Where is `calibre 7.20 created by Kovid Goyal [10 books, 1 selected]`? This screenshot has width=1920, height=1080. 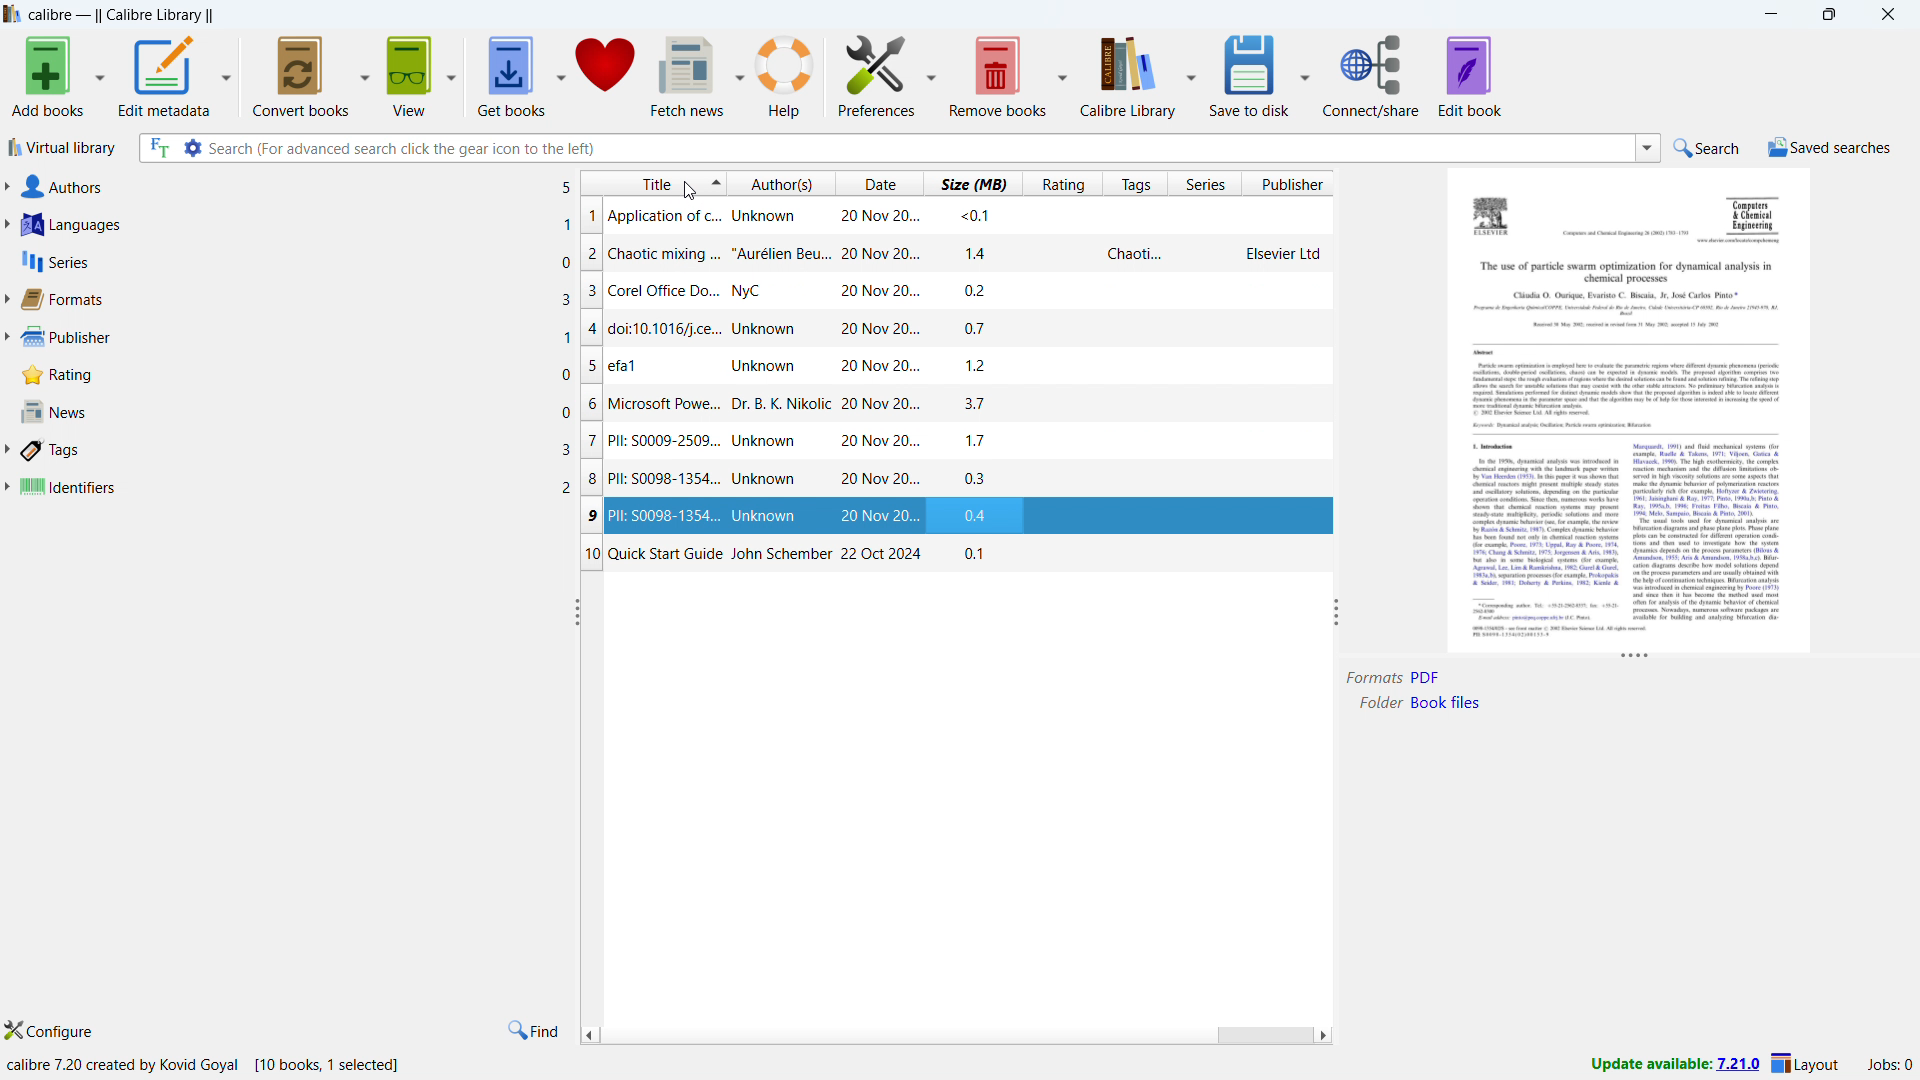 calibre 7.20 created by Kovid Goyal [10 books, 1 selected] is located at coordinates (213, 1065).